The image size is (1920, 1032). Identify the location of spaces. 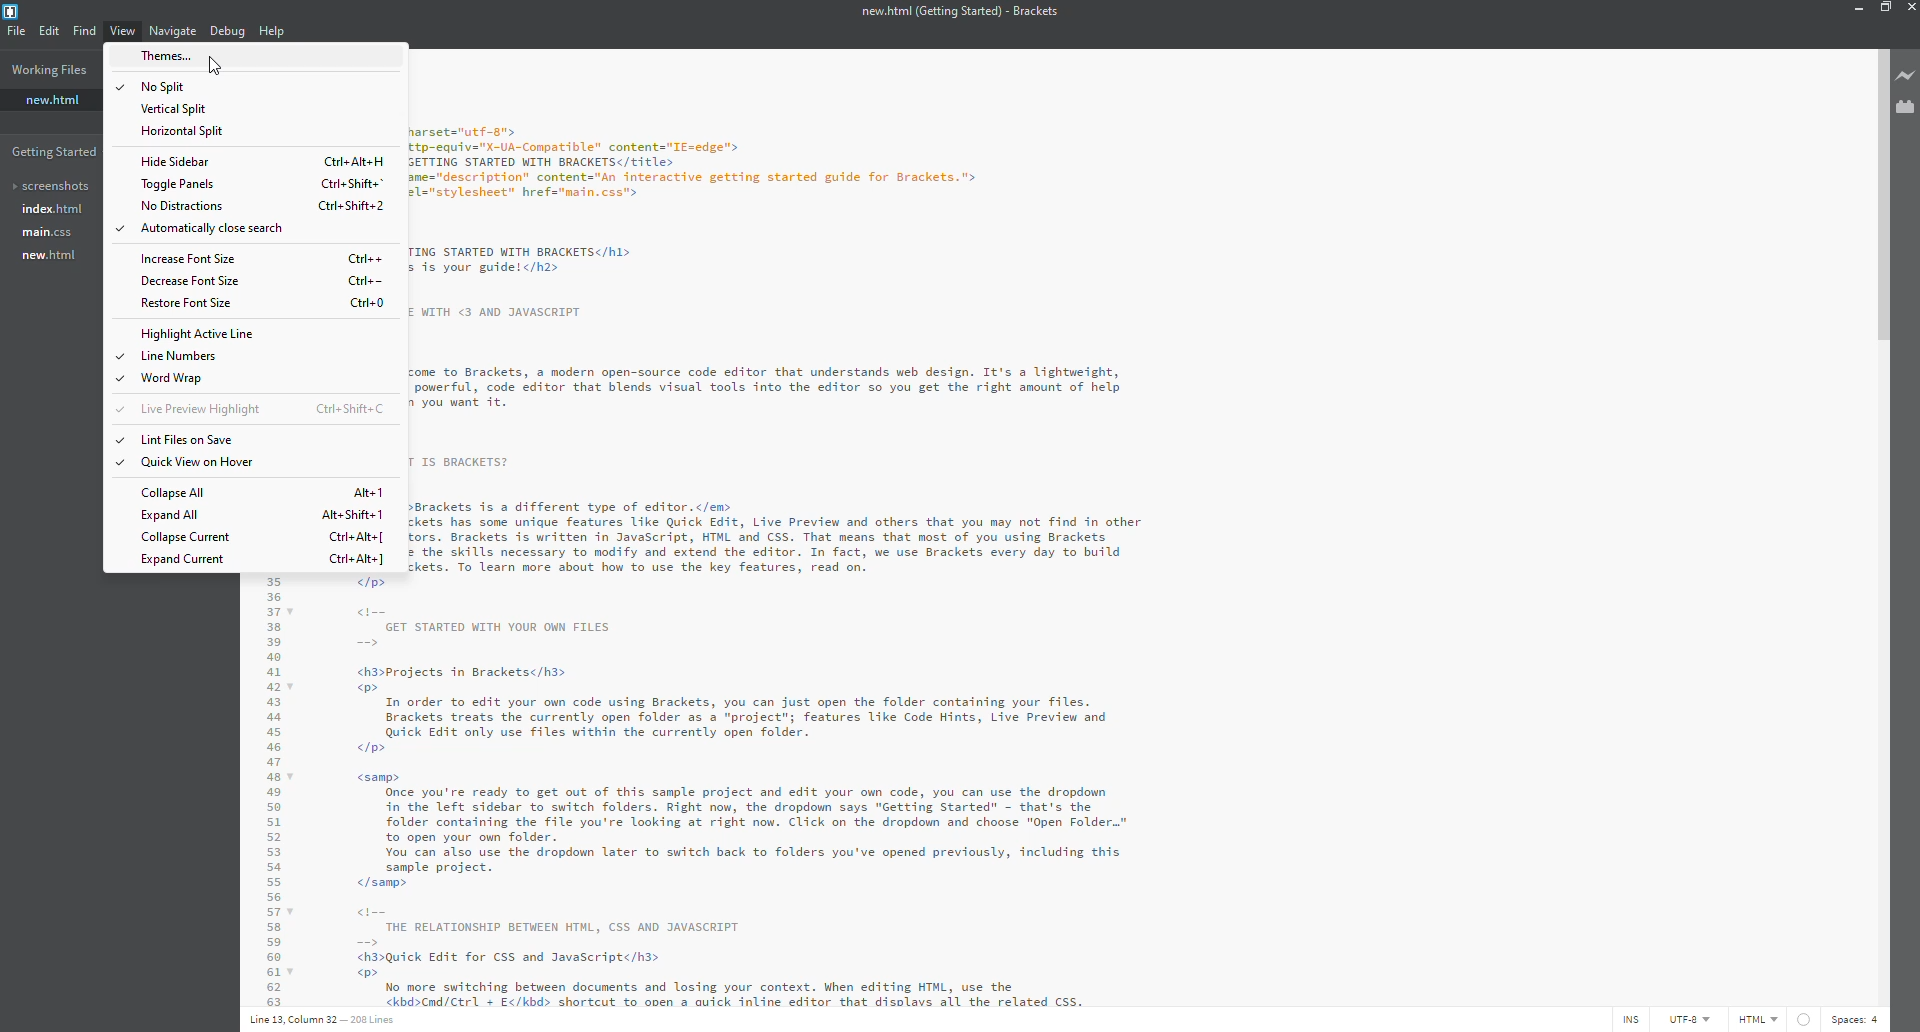
(1852, 1019).